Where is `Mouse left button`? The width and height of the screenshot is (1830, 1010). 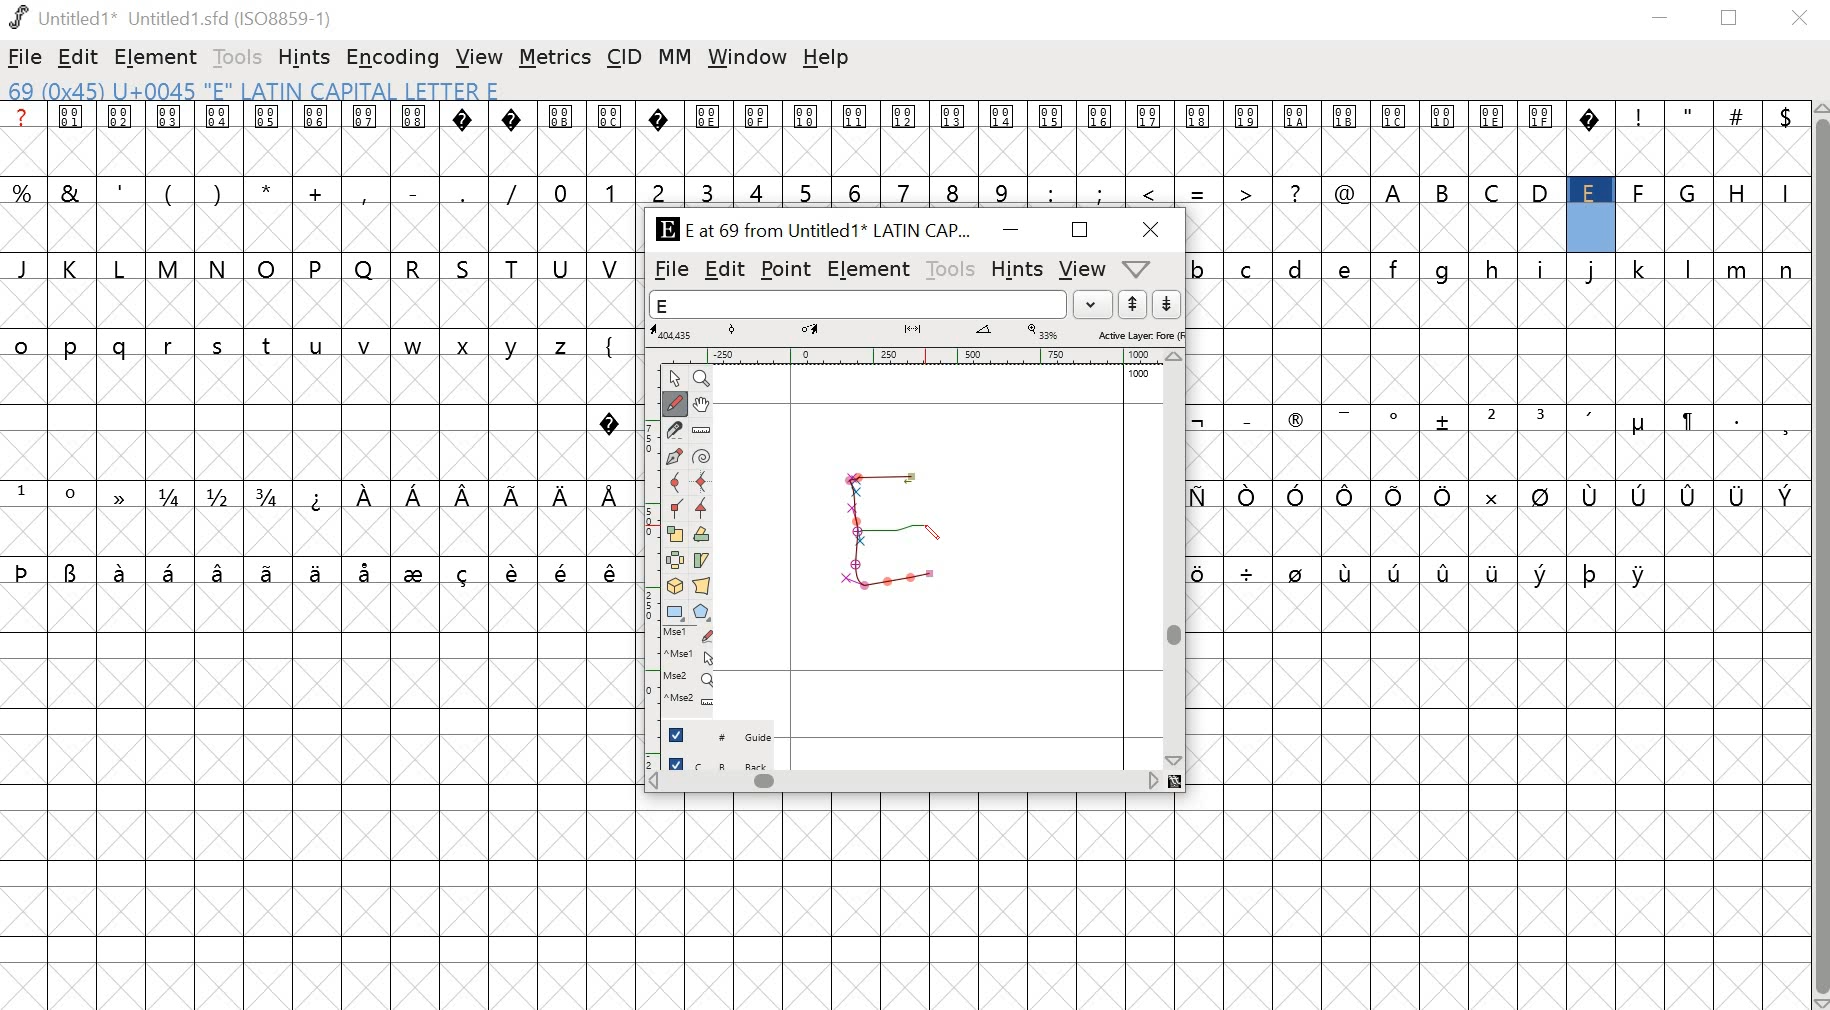 Mouse left button is located at coordinates (688, 636).